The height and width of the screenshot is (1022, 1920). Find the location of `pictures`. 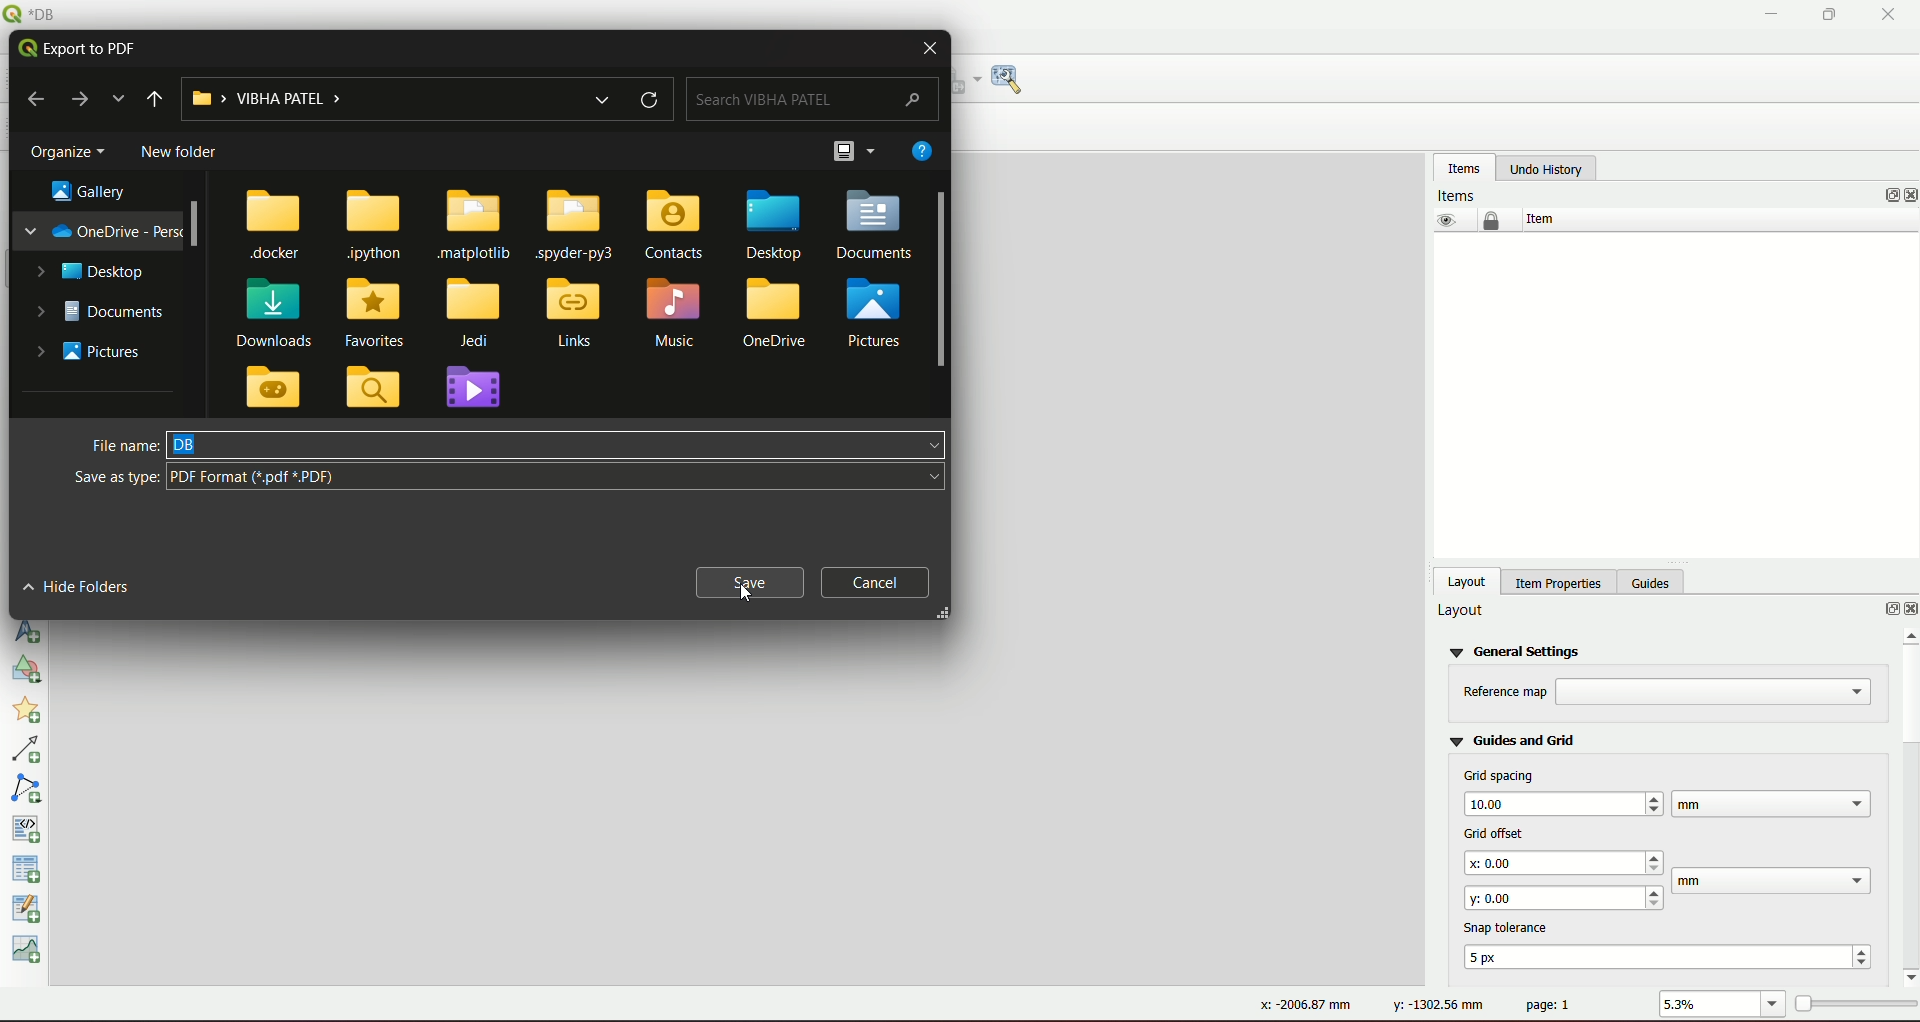

pictures is located at coordinates (90, 353).